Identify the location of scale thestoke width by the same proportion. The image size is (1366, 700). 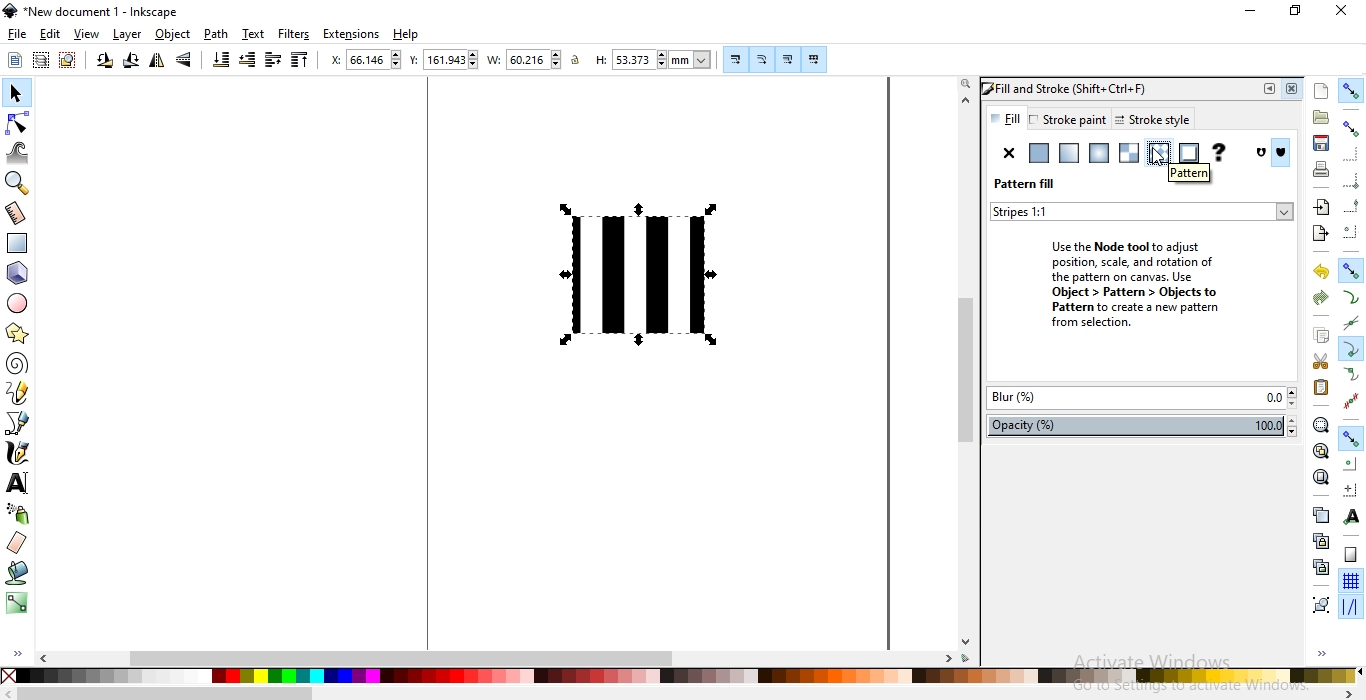
(734, 59).